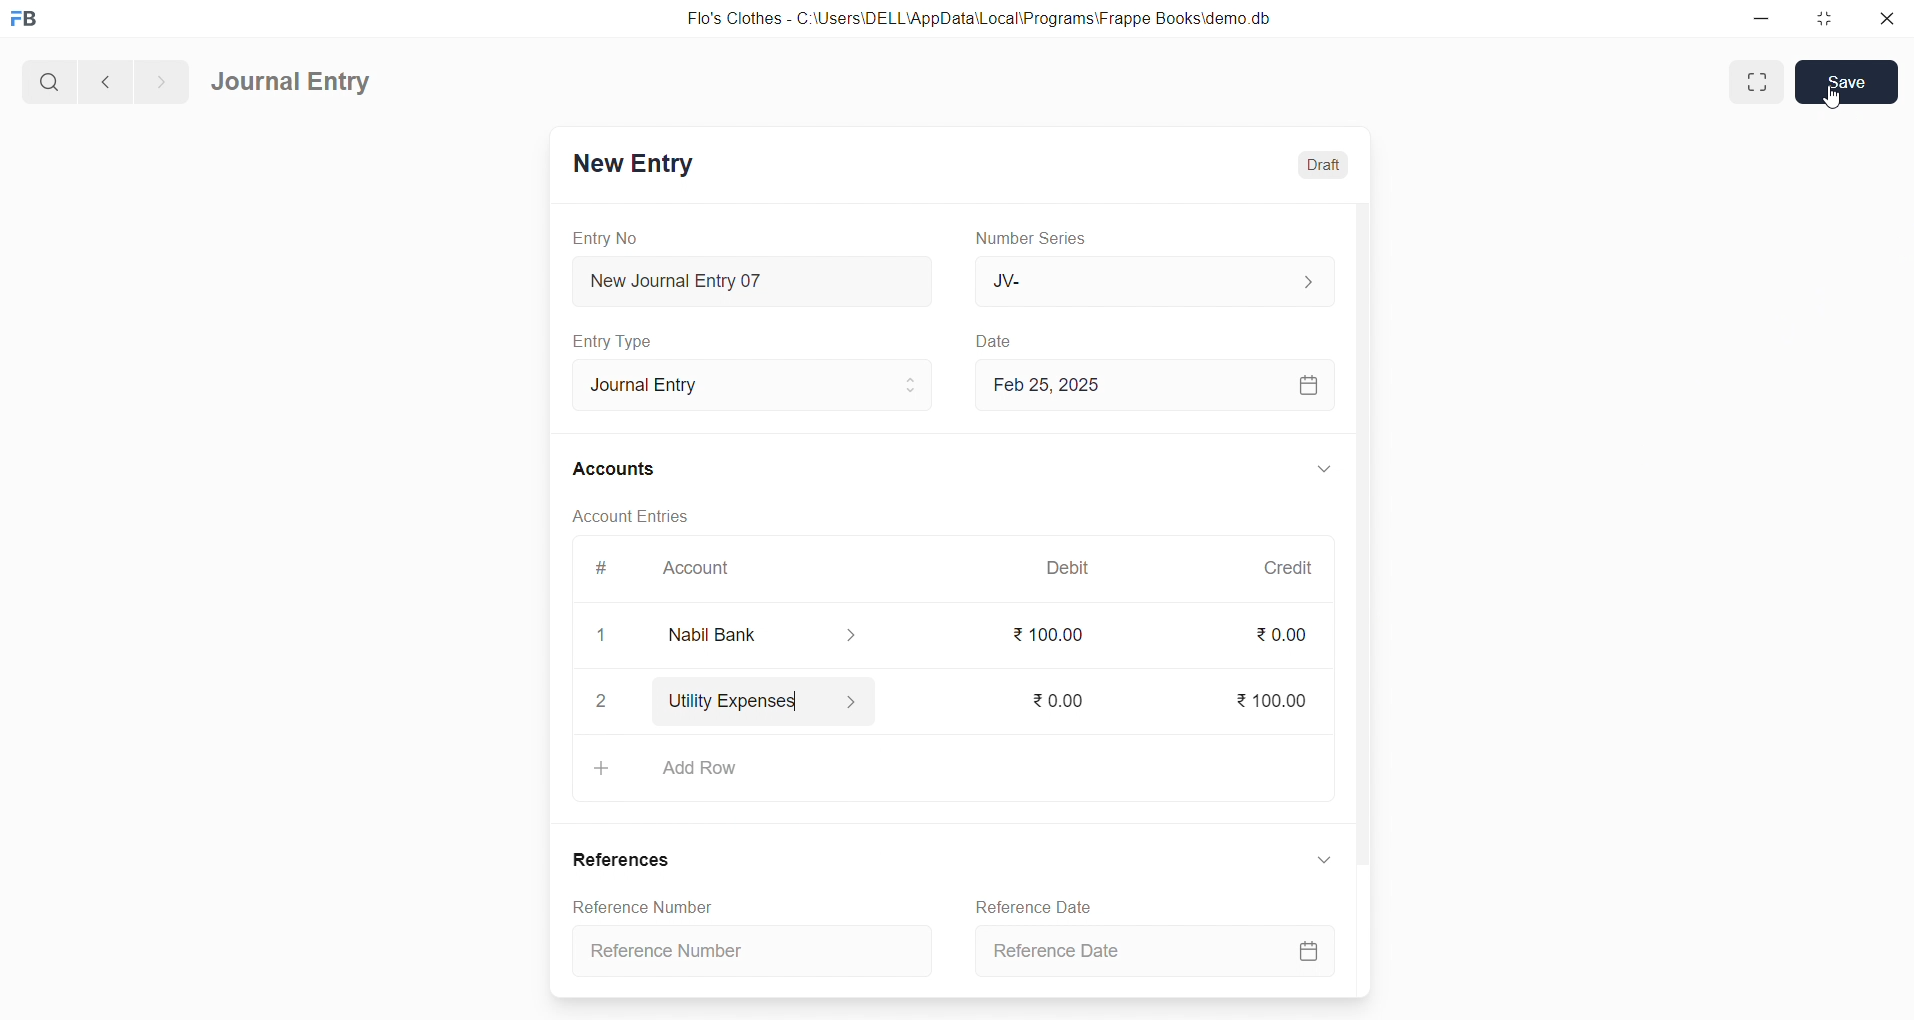 The width and height of the screenshot is (1914, 1020). Describe the element at coordinates (737, 382) in the screenshot. I see `Journal Entry` at that location.